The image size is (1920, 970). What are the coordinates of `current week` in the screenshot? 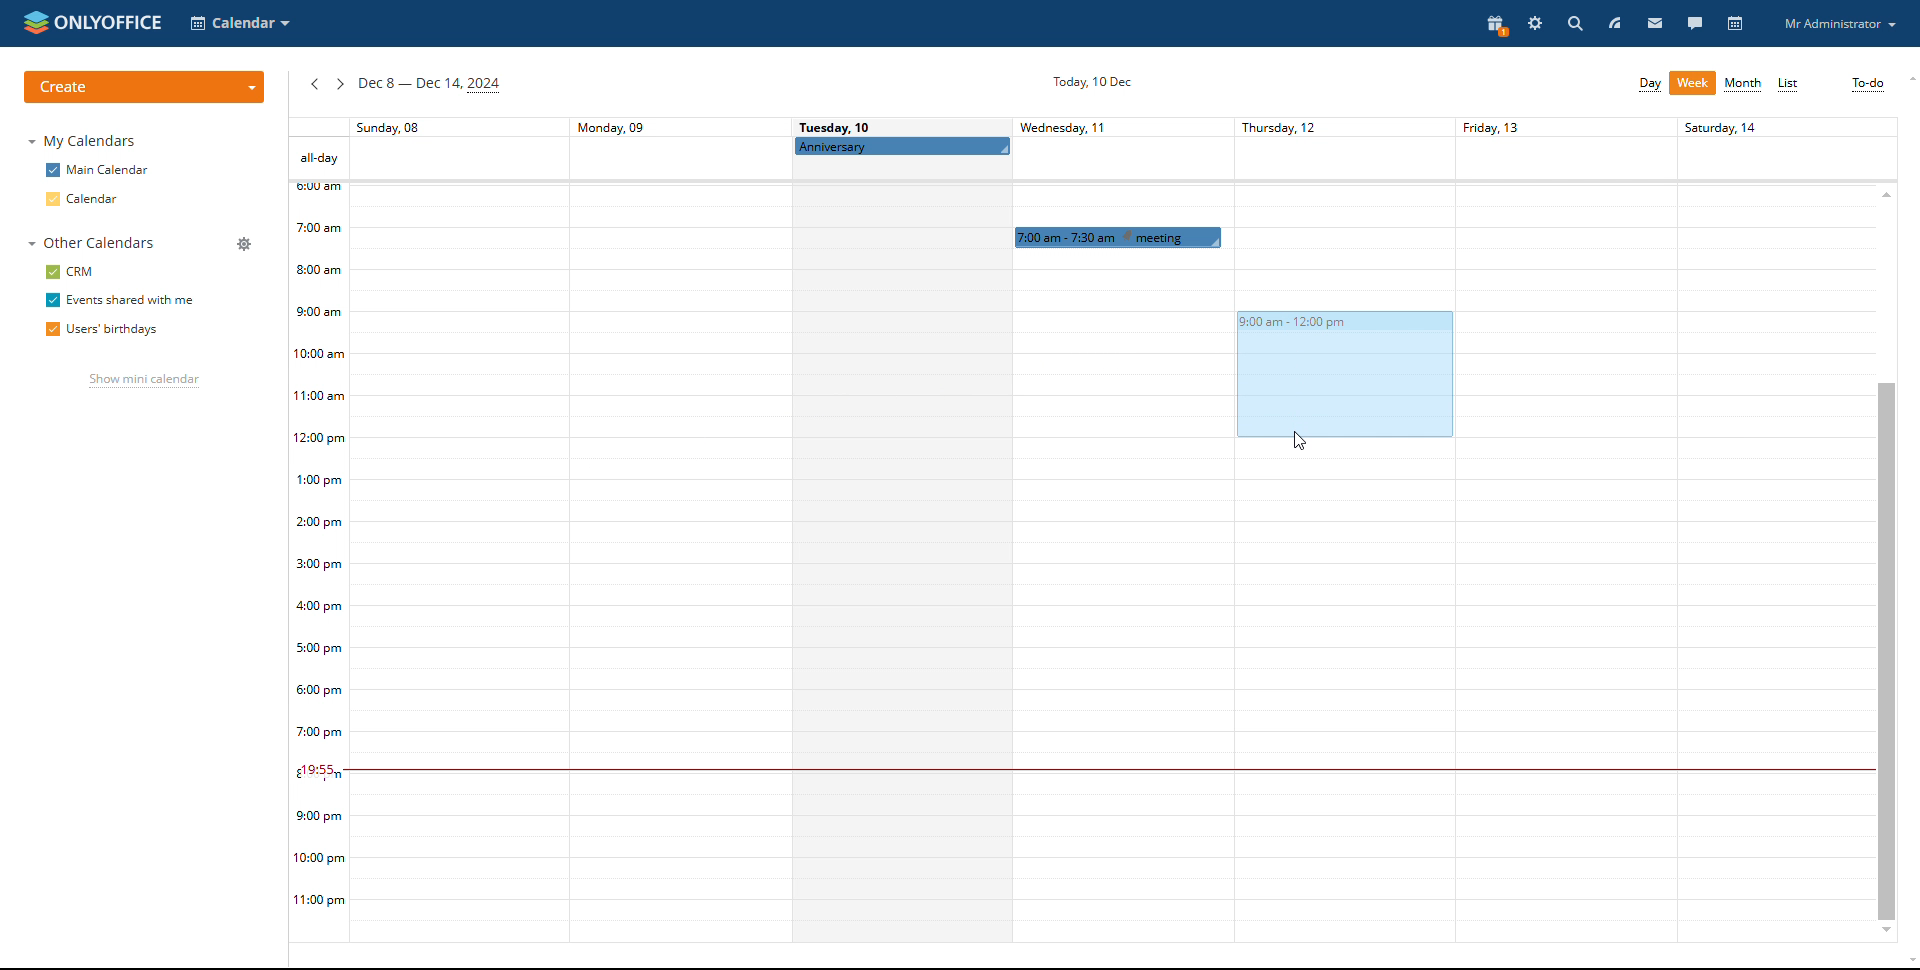 It's located at (430, 86).